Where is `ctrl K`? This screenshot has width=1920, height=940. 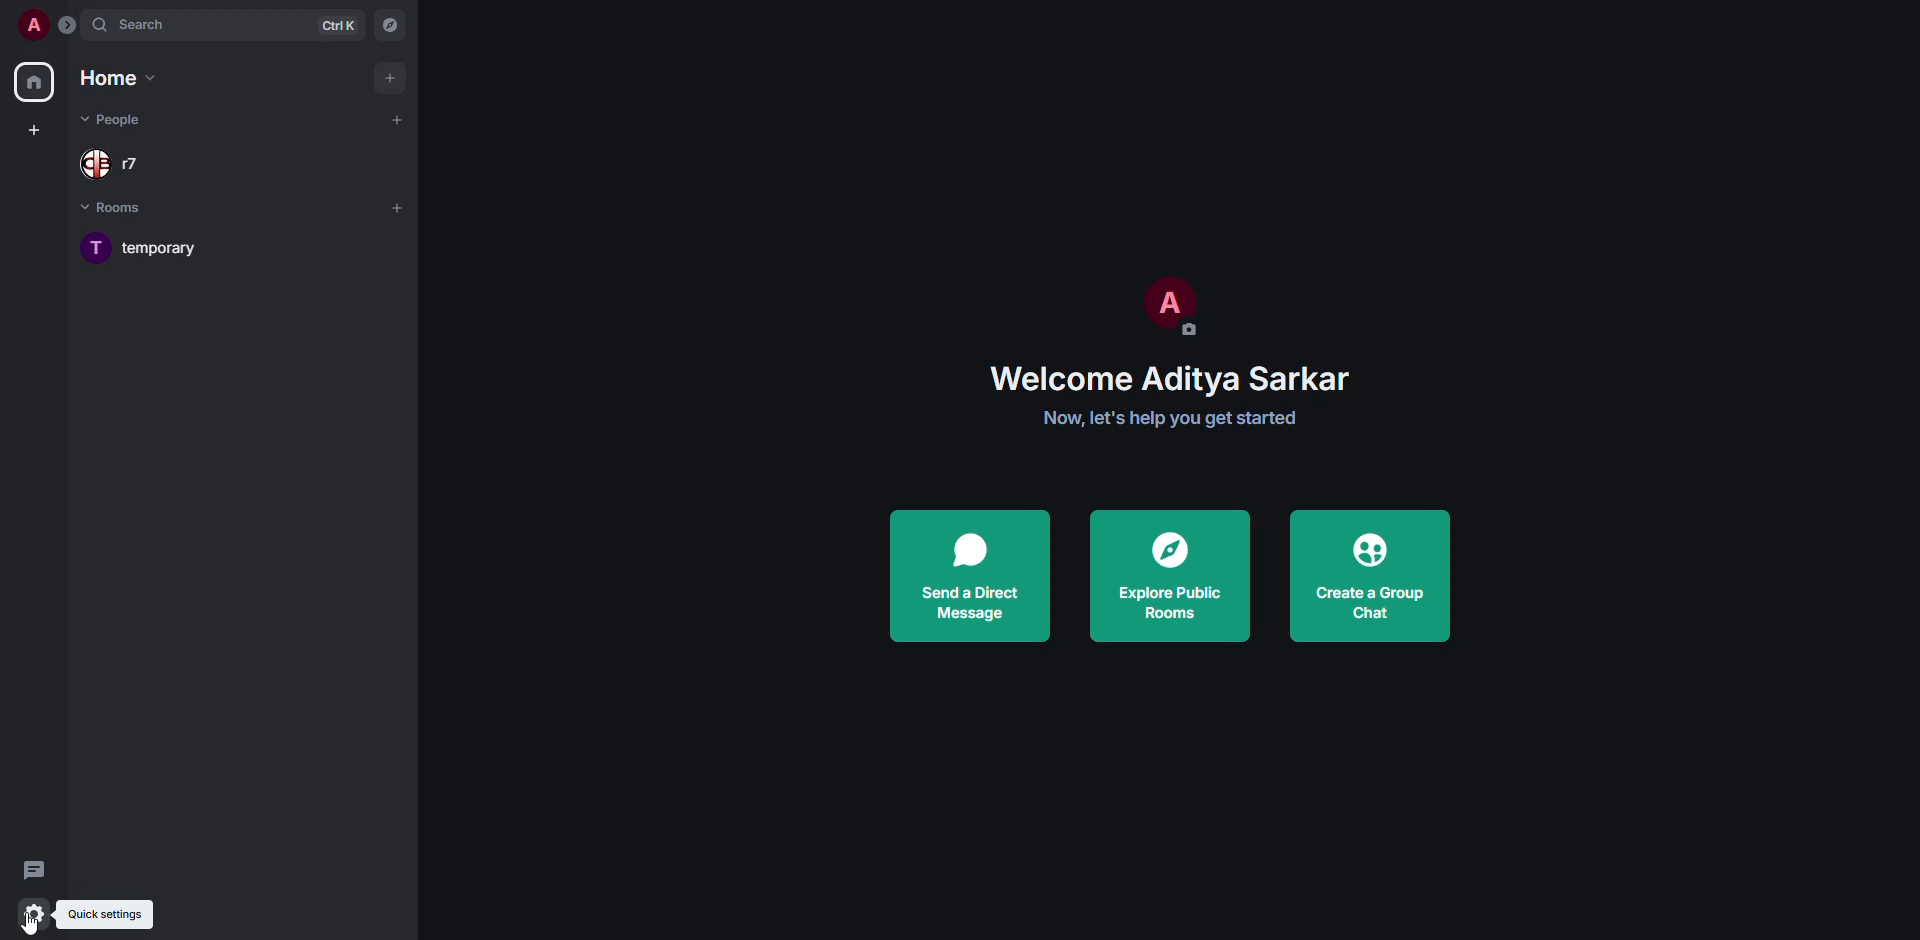
ctrl K is located at coordinates (342, 26).